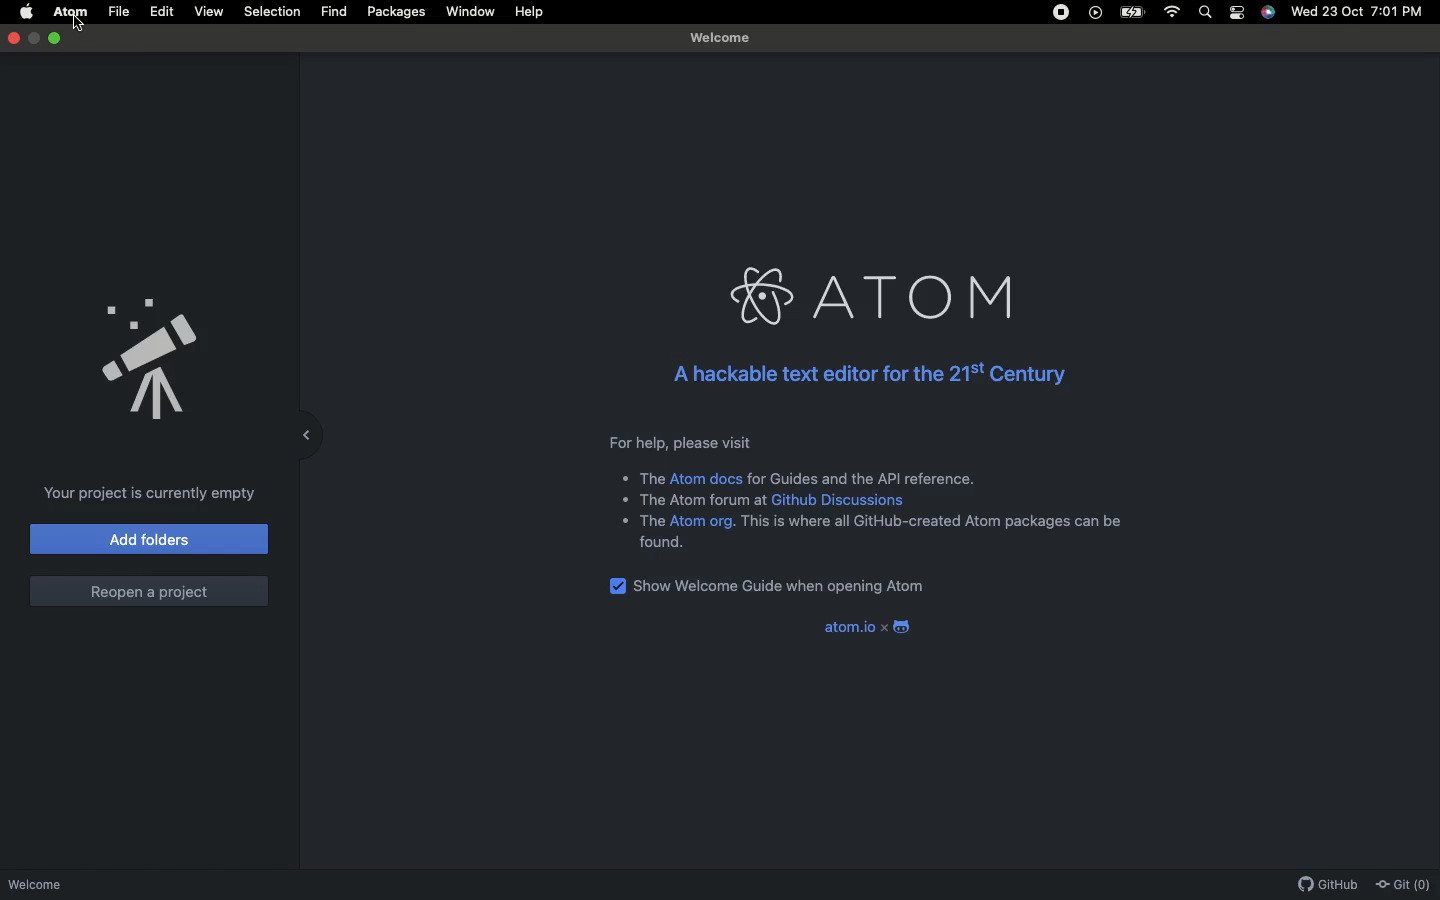 The width and height of the screenshot is (1440, 900). What do you see at coordinates (153, 361) in the screenshot?
I see `Emblem` at bounding box center [153, 361].